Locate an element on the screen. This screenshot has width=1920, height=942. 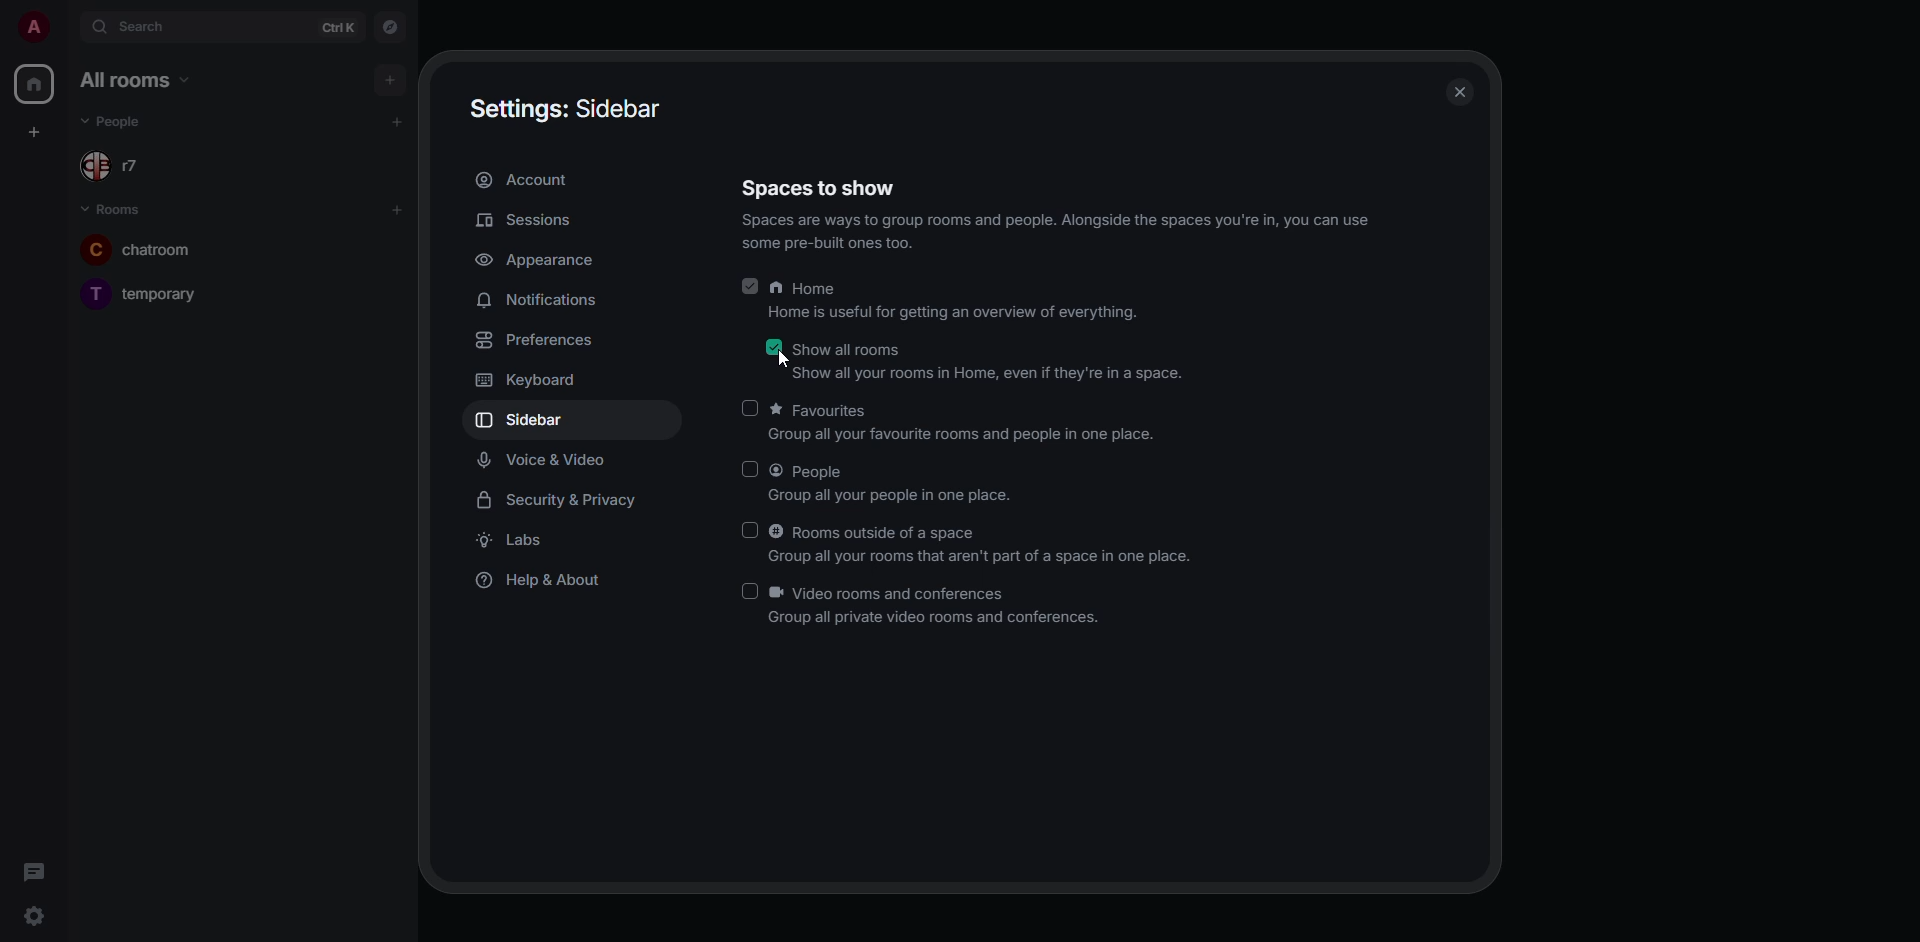
home is located at coordinates (34, 83).